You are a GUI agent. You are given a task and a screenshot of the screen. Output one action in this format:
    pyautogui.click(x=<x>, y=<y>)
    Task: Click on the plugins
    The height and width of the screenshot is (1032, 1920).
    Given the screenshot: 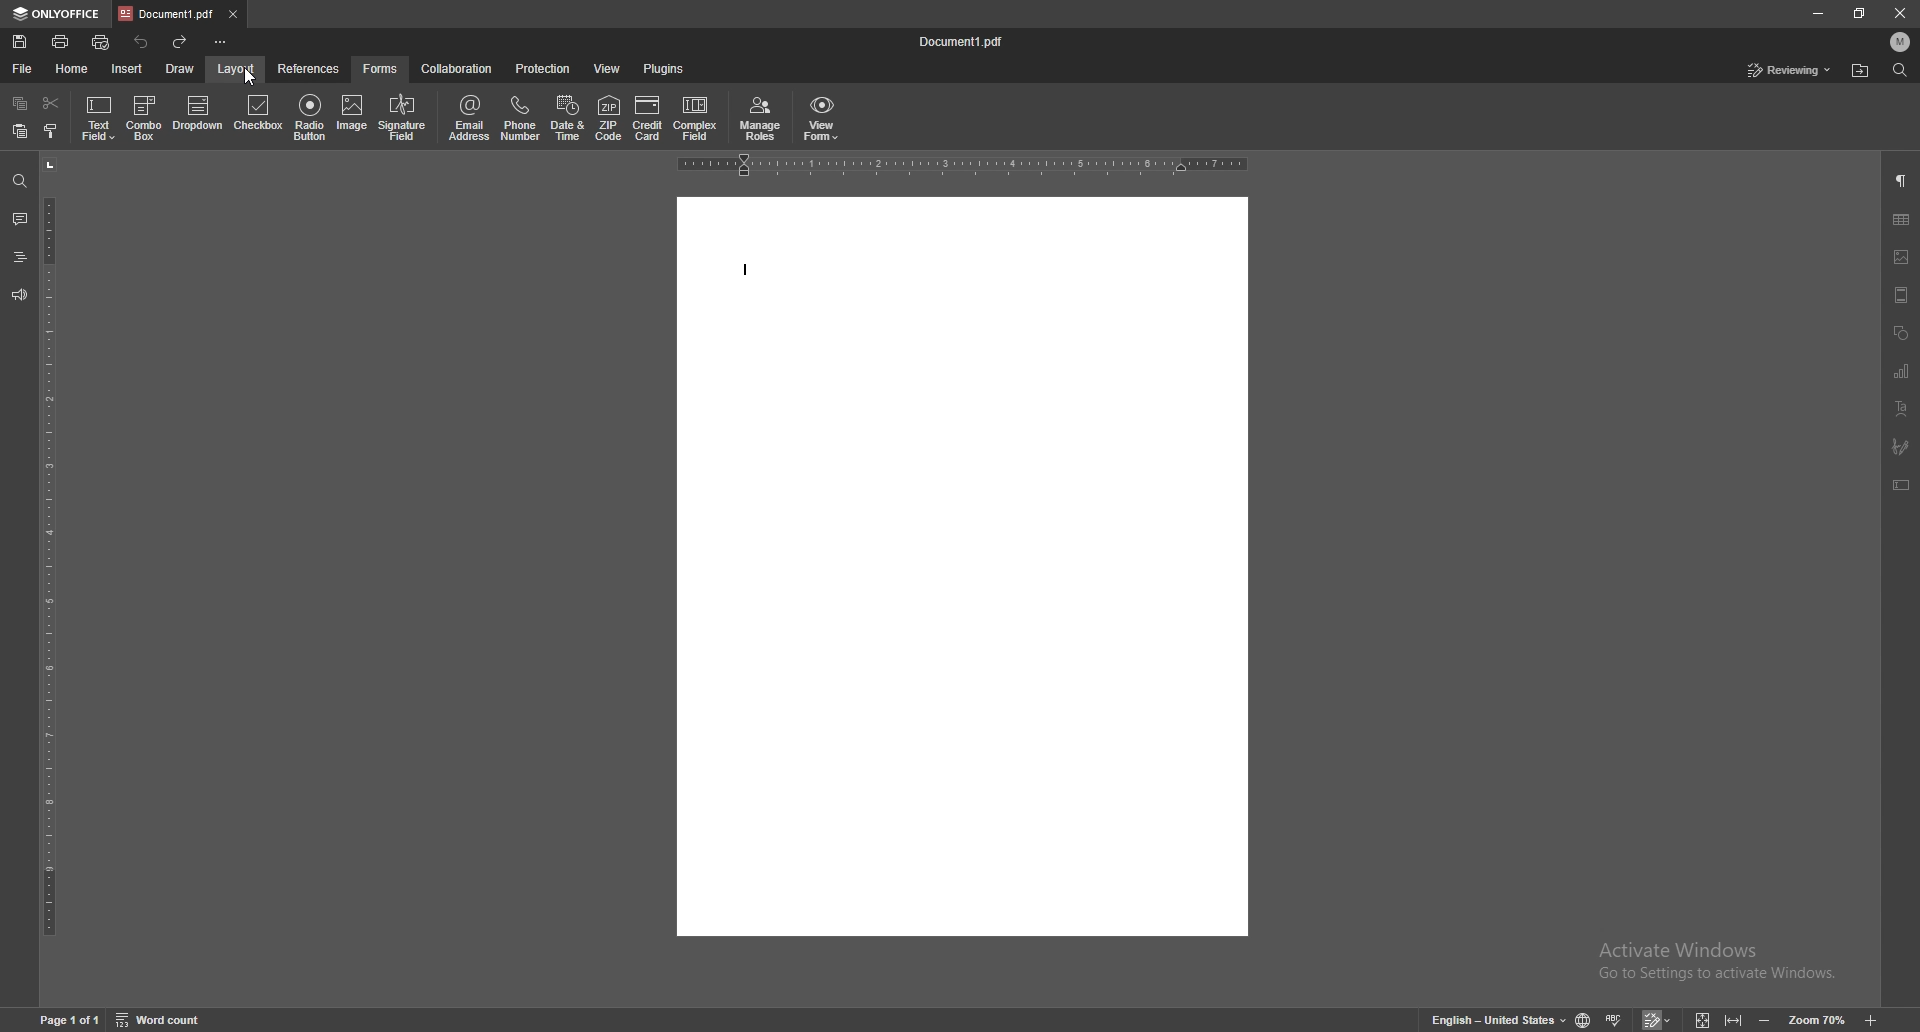 What is the action you would take?
    pyautogui.click(x=664, y=69)
    